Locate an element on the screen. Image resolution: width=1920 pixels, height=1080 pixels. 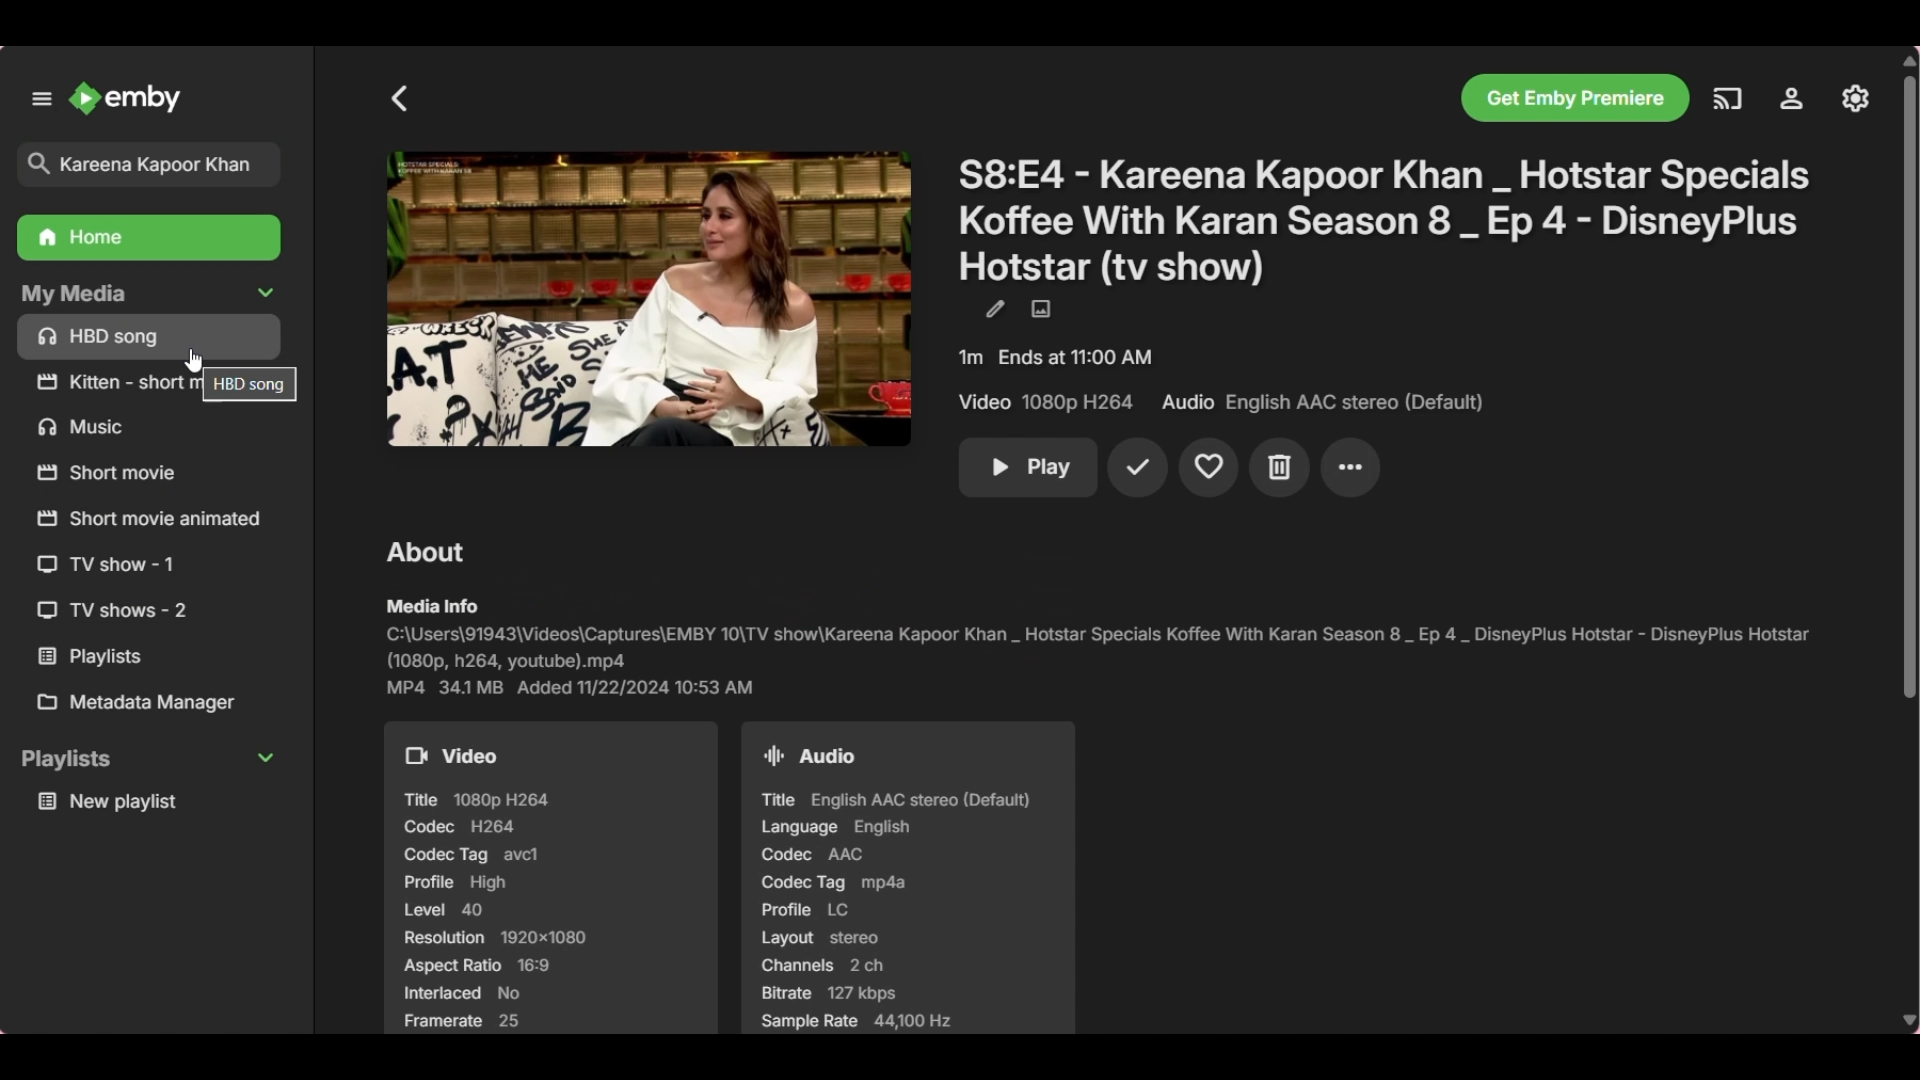
Edit images is located at coordinates (1040, 309).